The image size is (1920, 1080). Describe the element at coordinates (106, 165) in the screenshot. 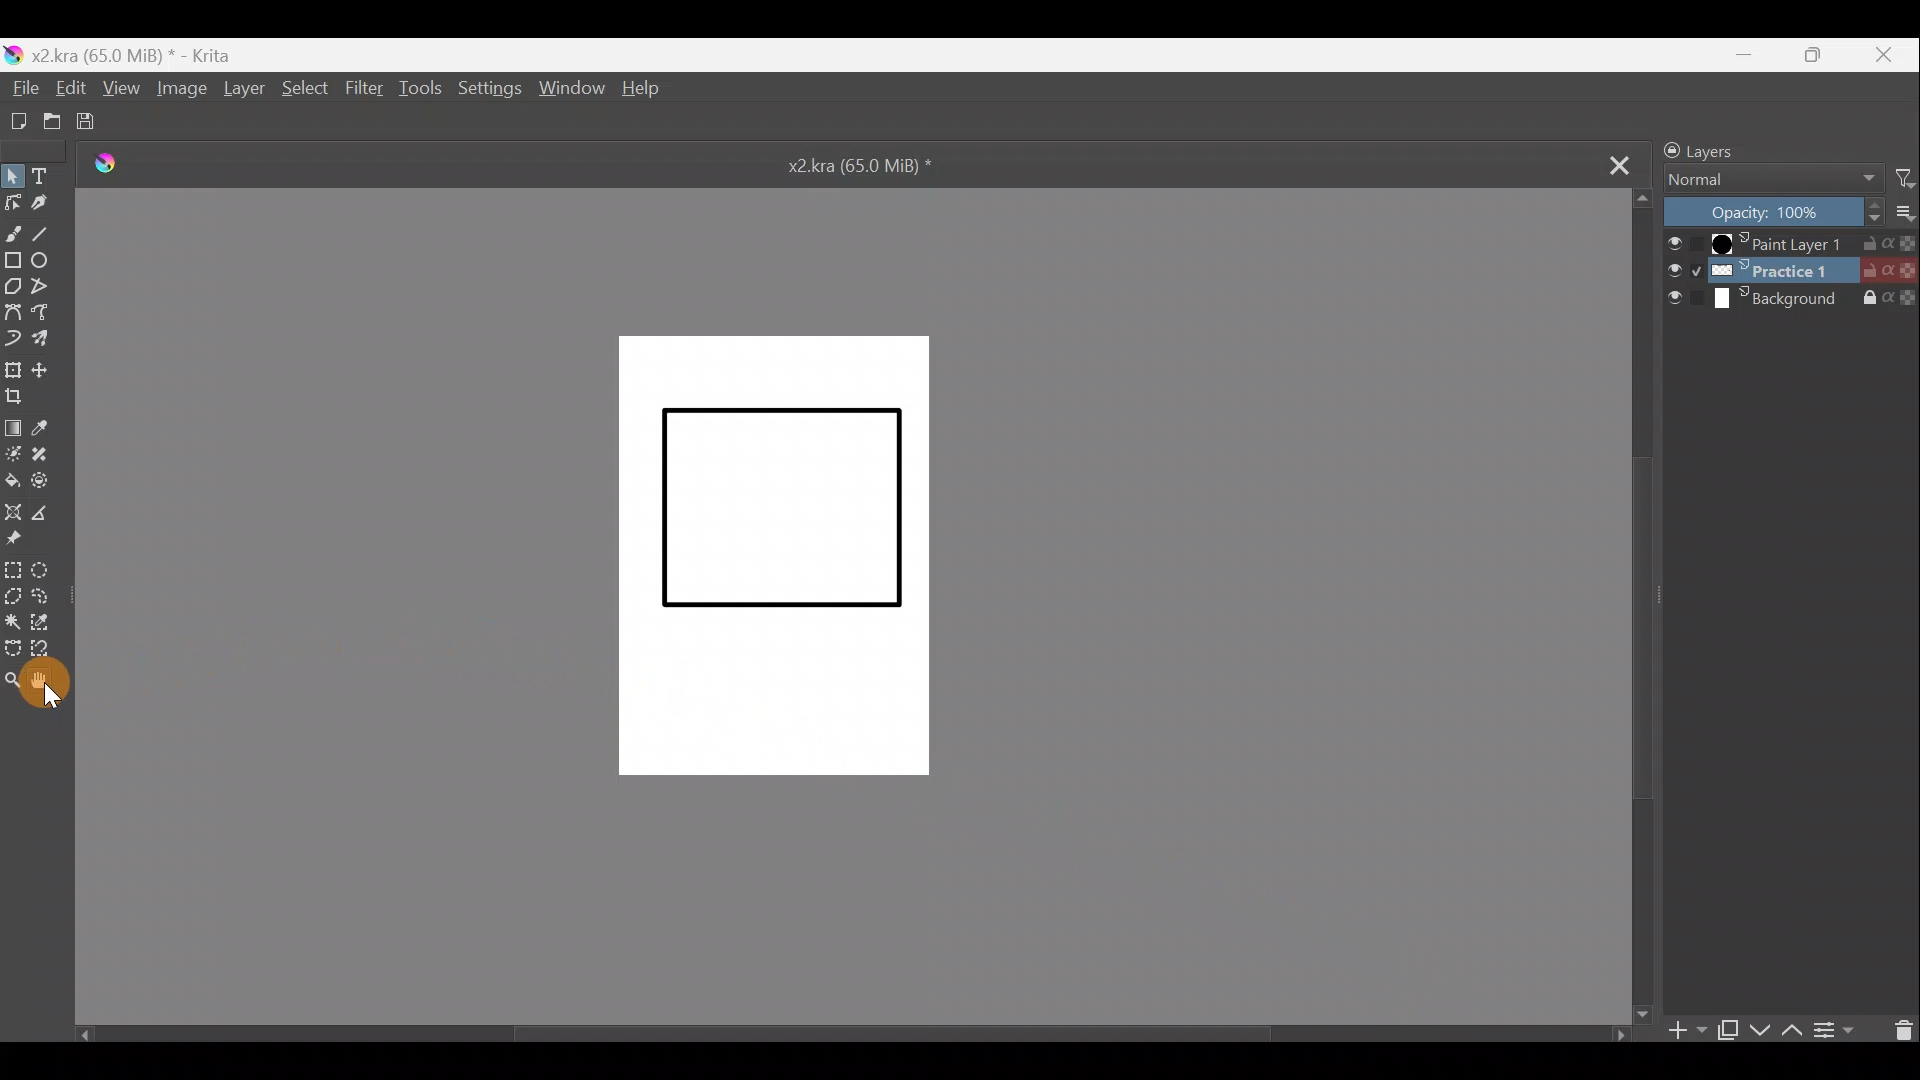

I see `Logo` at that location.